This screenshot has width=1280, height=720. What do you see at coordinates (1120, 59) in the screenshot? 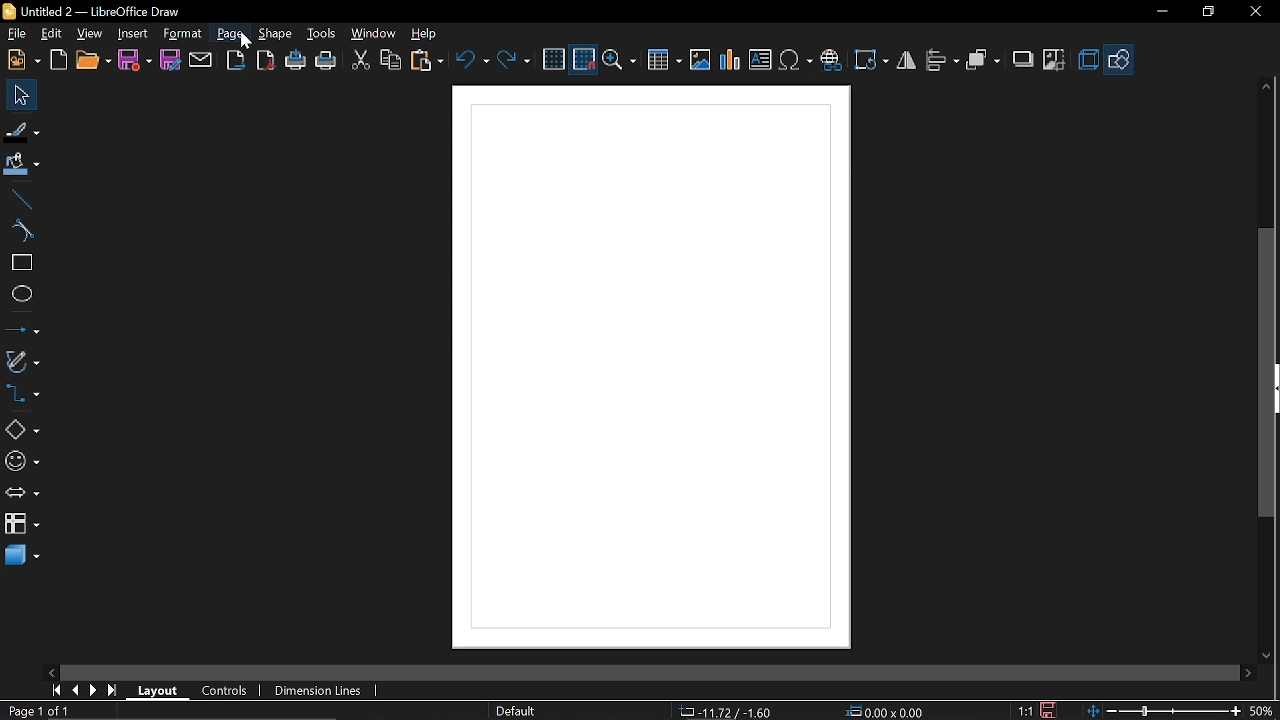
I see `Basic hapes` at bounding box center [1120, 59].